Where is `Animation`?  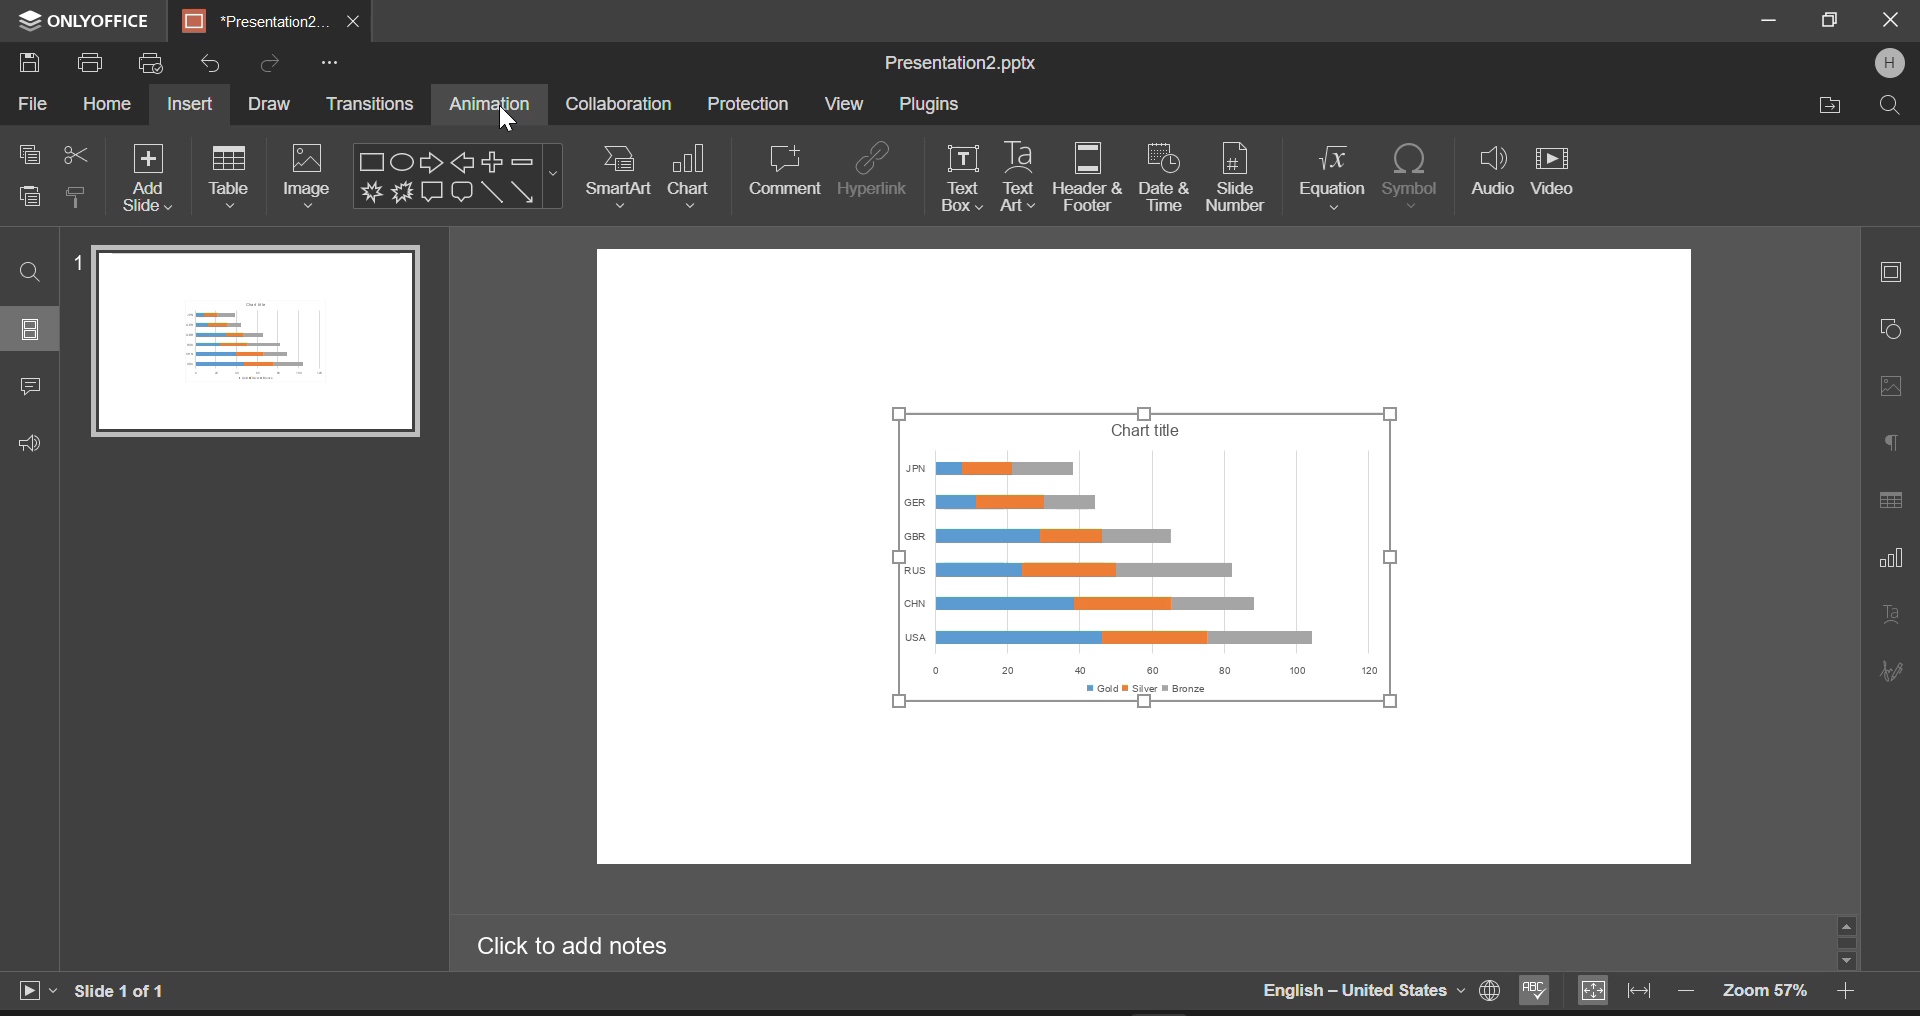
Animation is located at coordinates (488, 105).